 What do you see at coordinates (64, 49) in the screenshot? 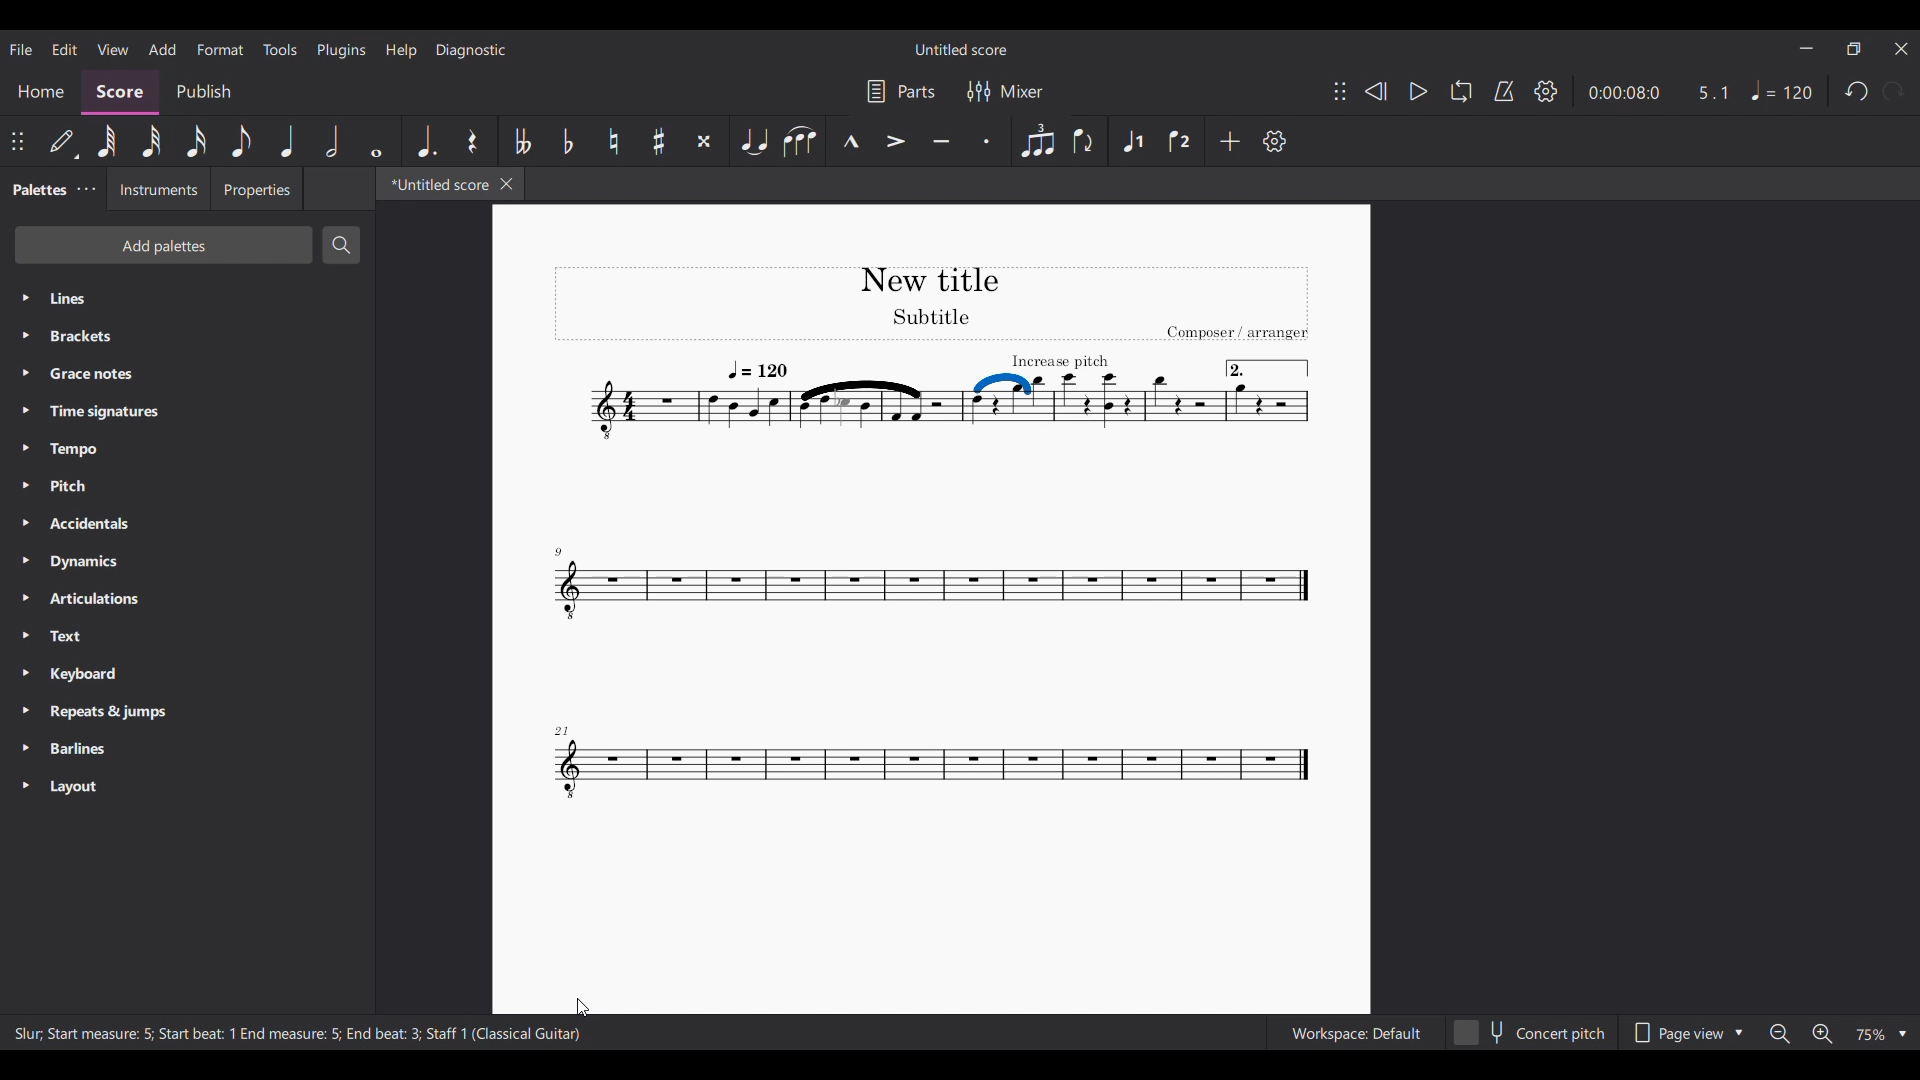
I see `Edit menu` at bounding box center [64, 49].